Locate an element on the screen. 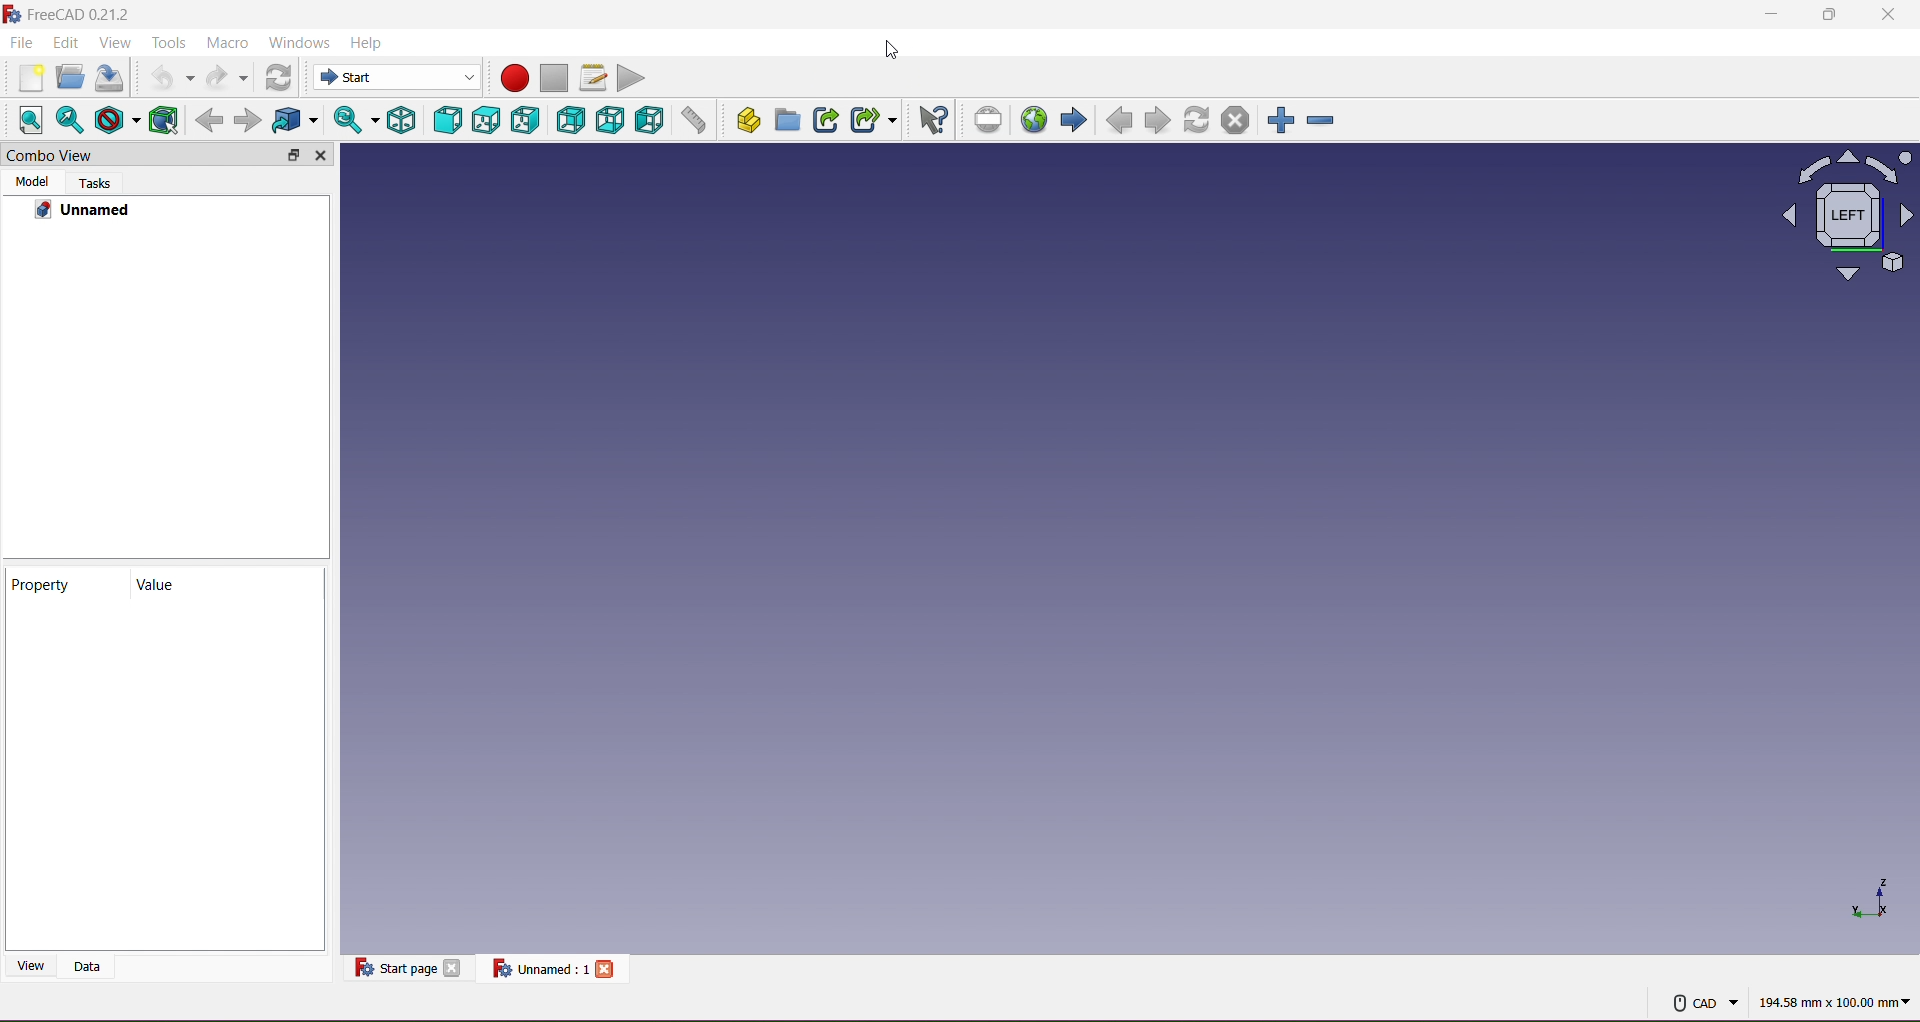 Image resolution: width=1920 pixels, height=1022 pixels. Right is located at coordinates (525, 120).